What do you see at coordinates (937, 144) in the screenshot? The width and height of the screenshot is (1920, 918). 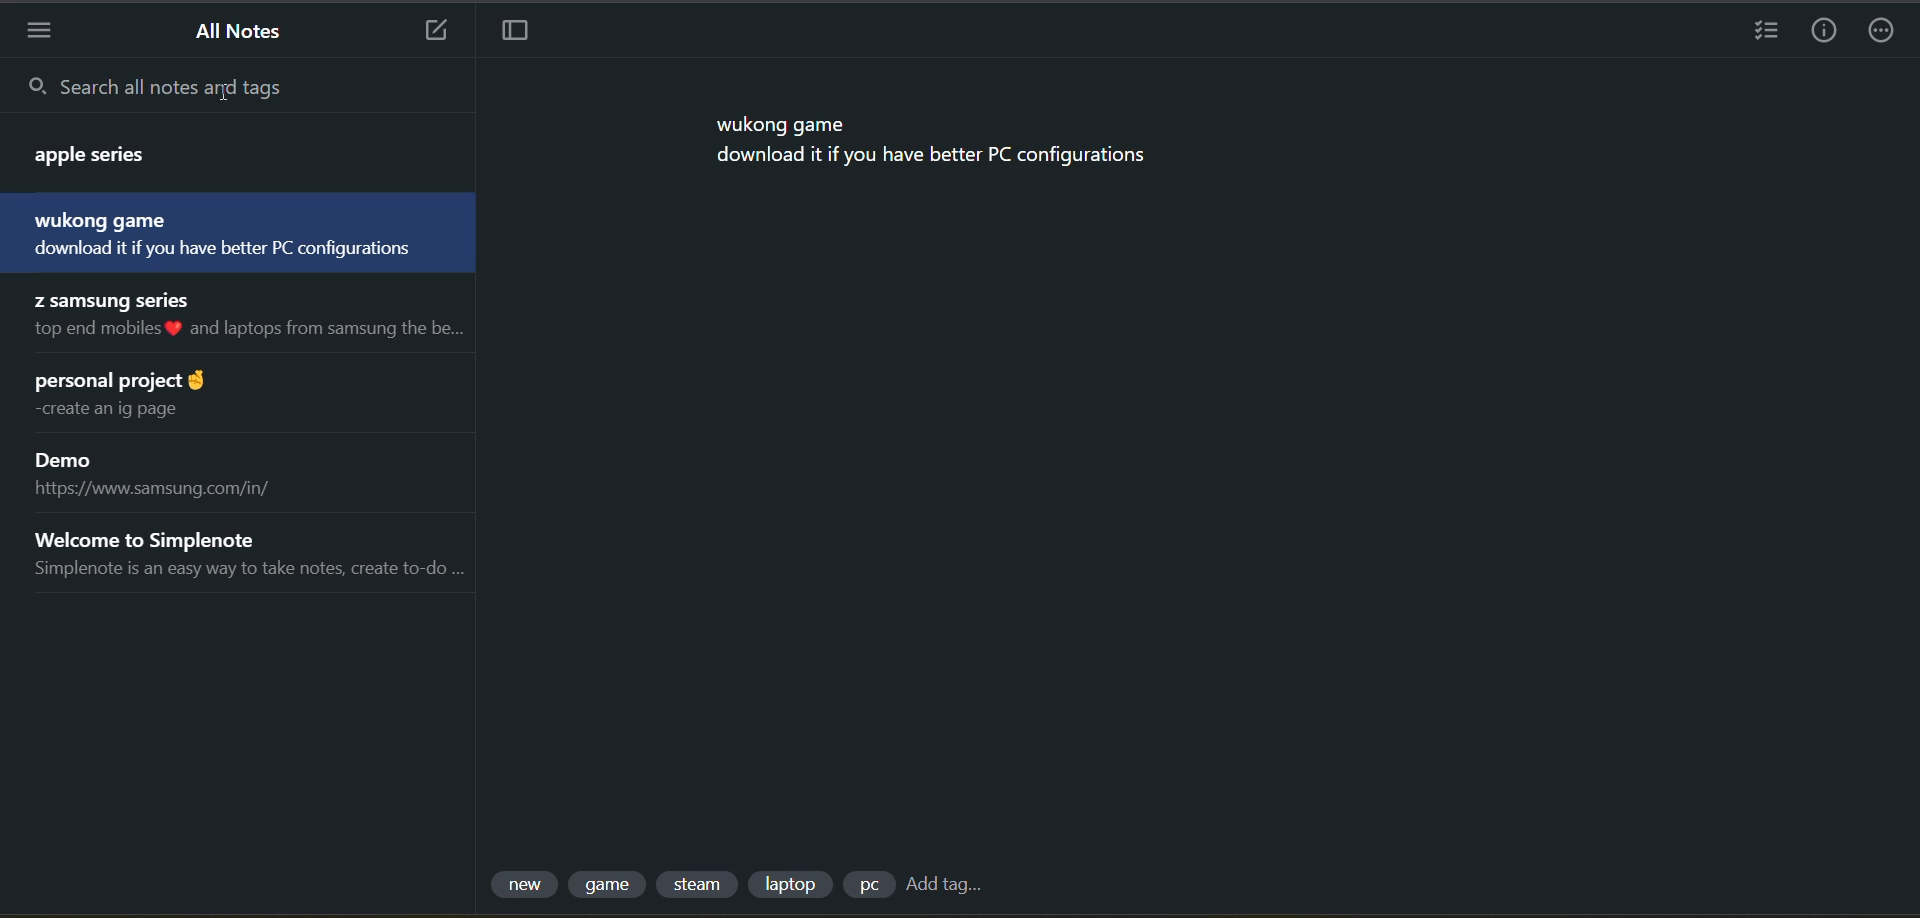 I see `data from current note` at bounding box center [937, 144].